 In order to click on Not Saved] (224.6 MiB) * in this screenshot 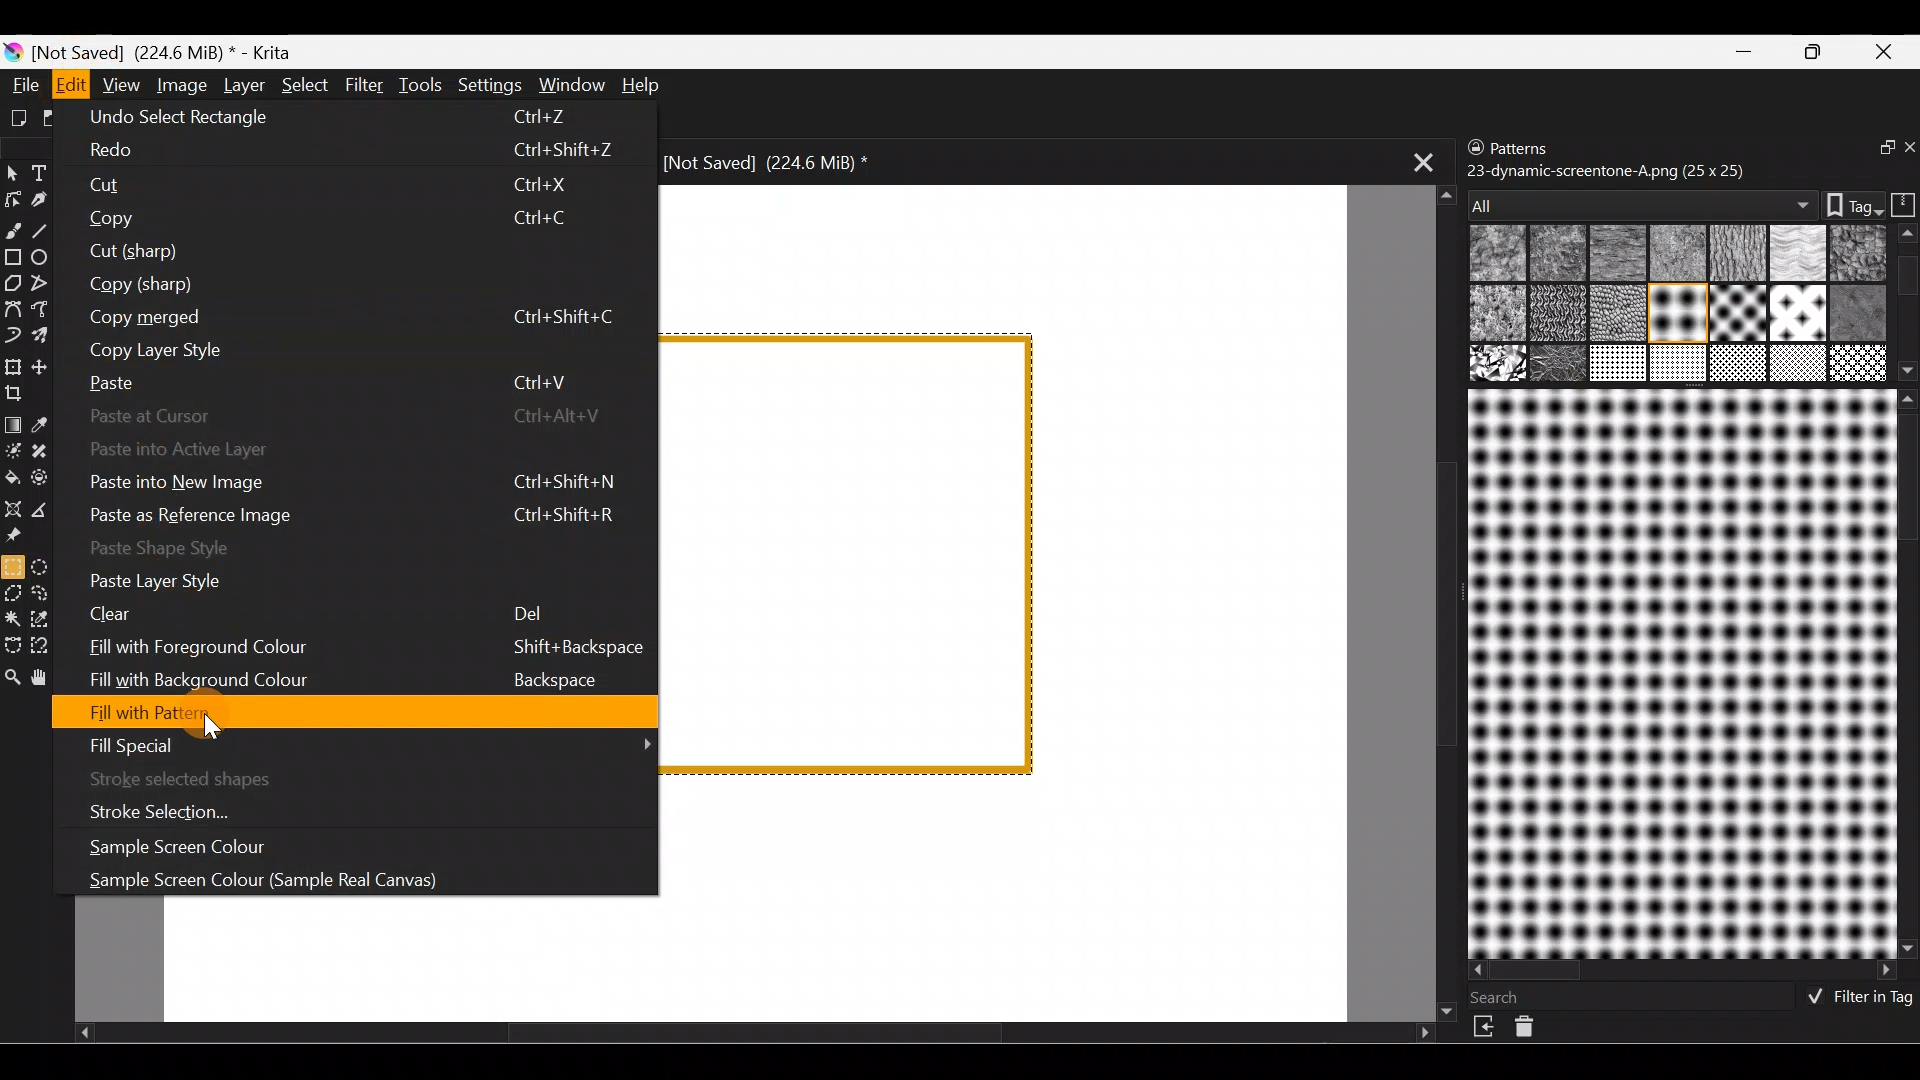, I will do `click(786, 163)`.